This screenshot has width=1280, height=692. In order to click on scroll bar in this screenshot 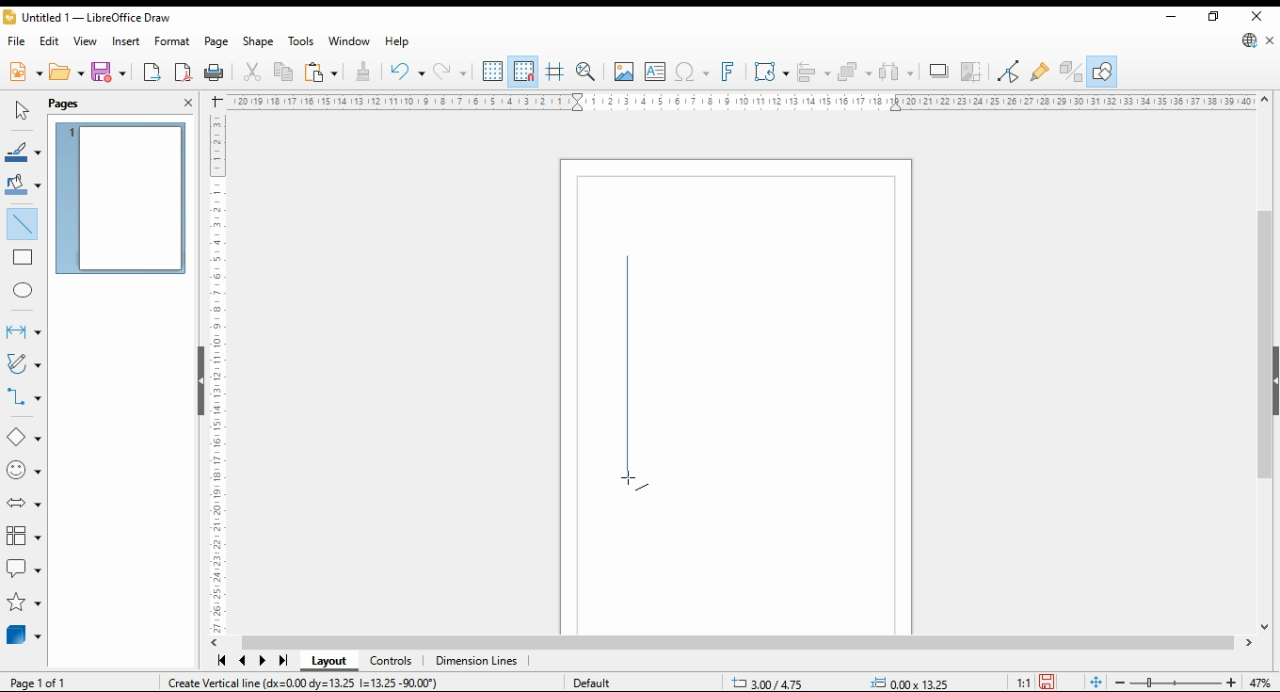, I will do `click(1259, 361)`.